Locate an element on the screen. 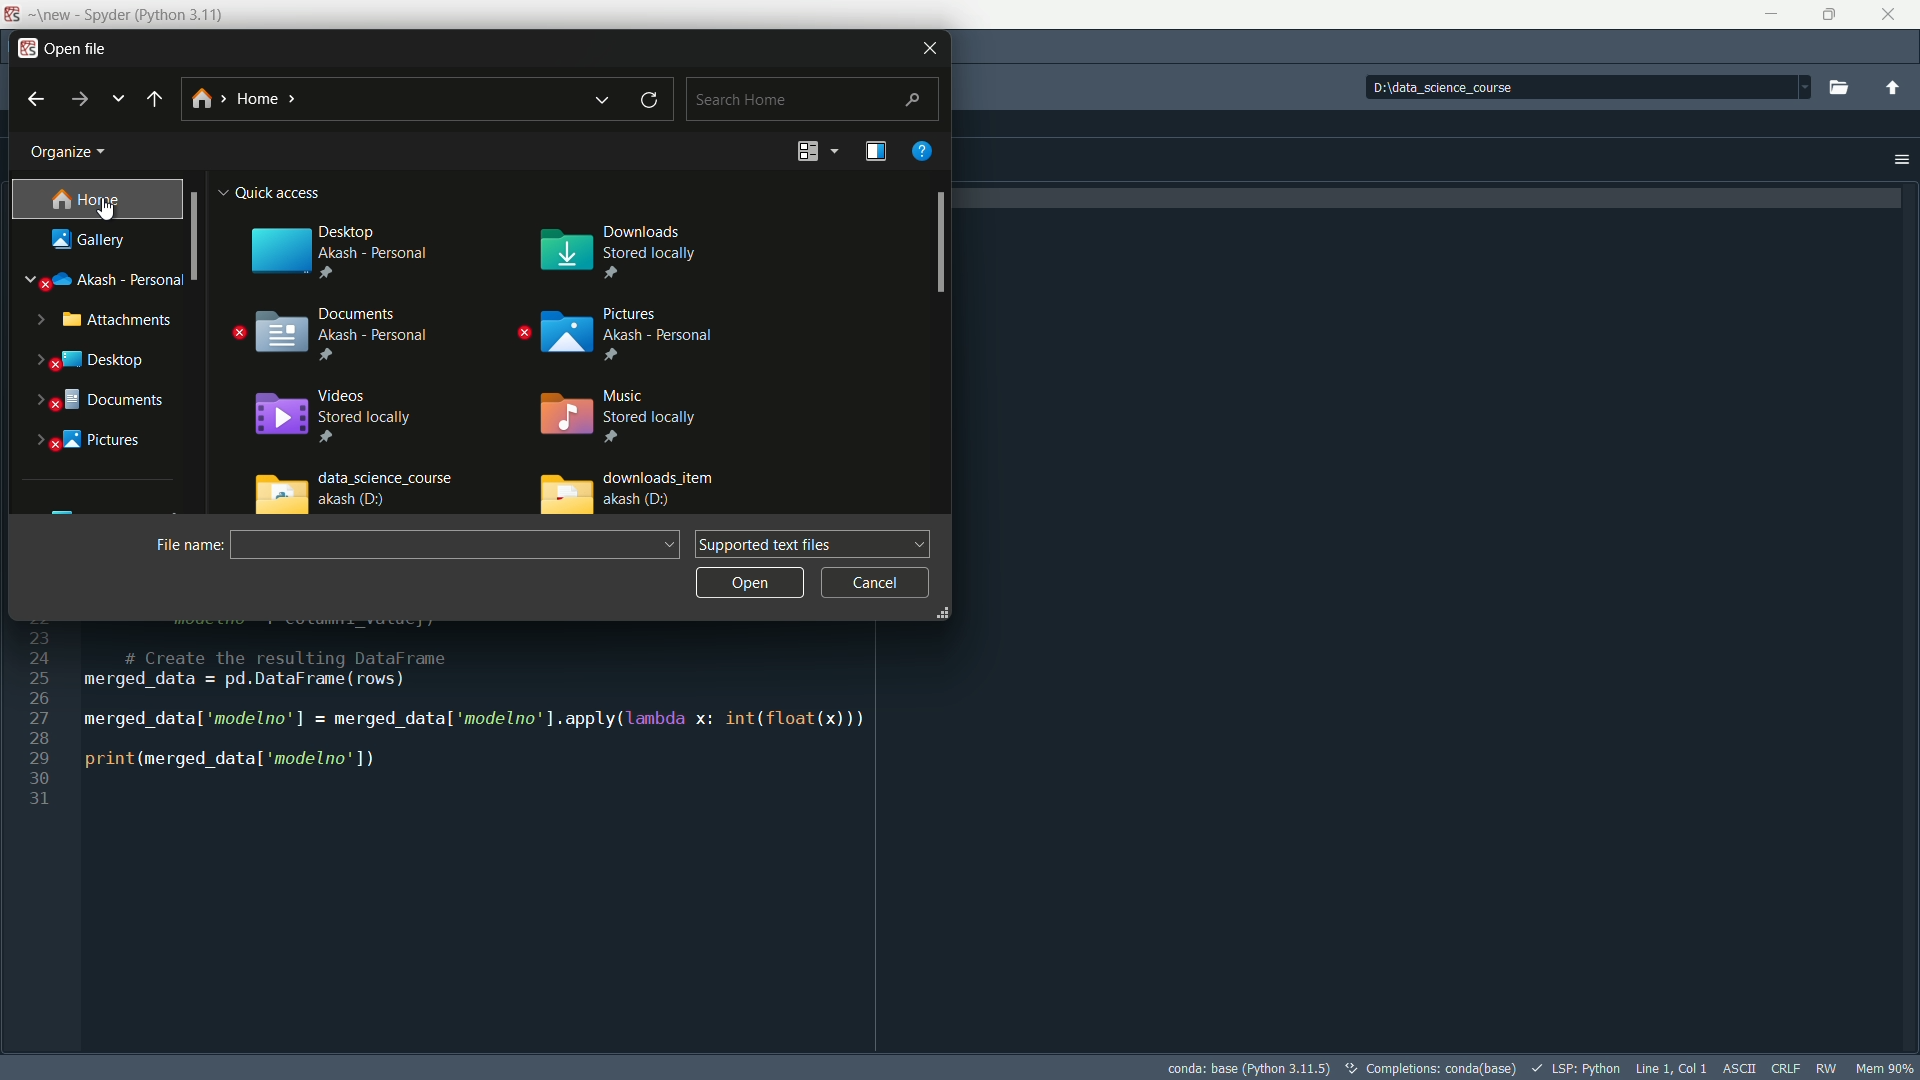 This screenshot has height=1080, width=1920. akash-personal is located at coordinates (117, 280).